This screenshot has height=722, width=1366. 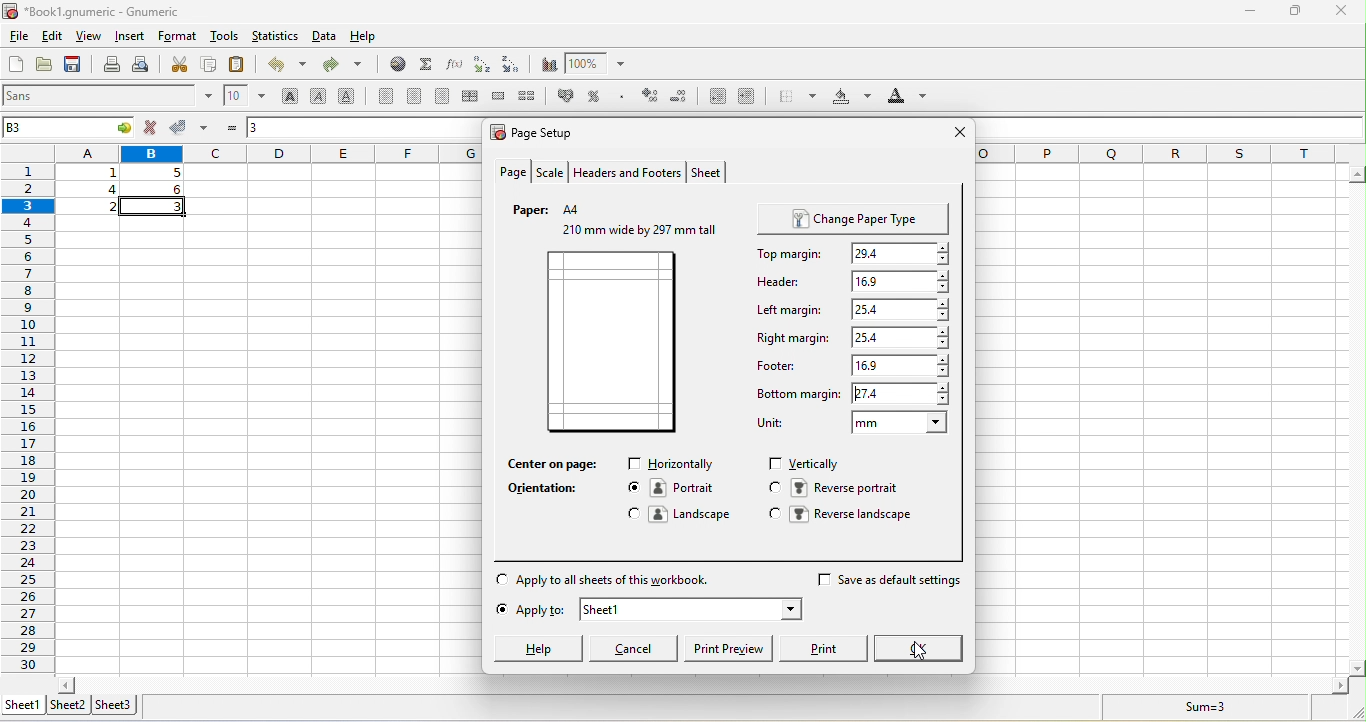 What do you see at coordinates (322, 97) in the screenshot?
I see `italic ` at bounding box center [322, 97].